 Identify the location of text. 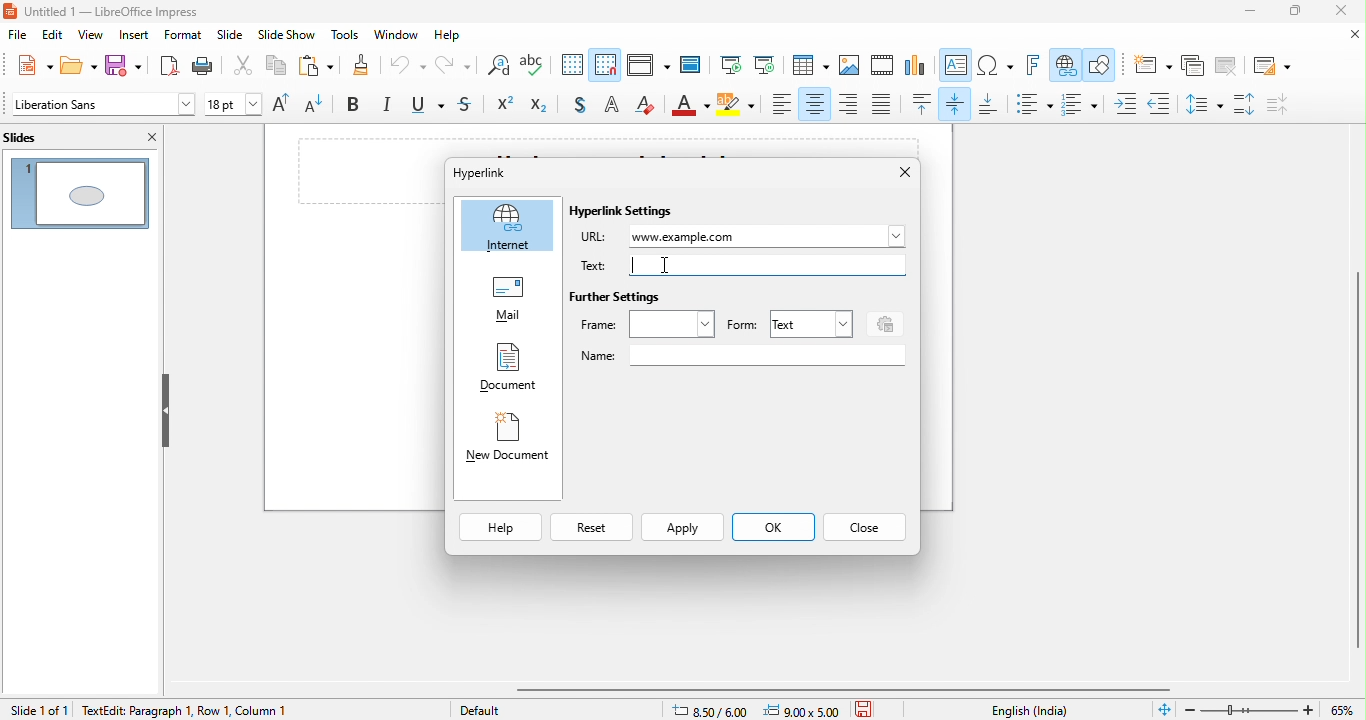
(809, 323).